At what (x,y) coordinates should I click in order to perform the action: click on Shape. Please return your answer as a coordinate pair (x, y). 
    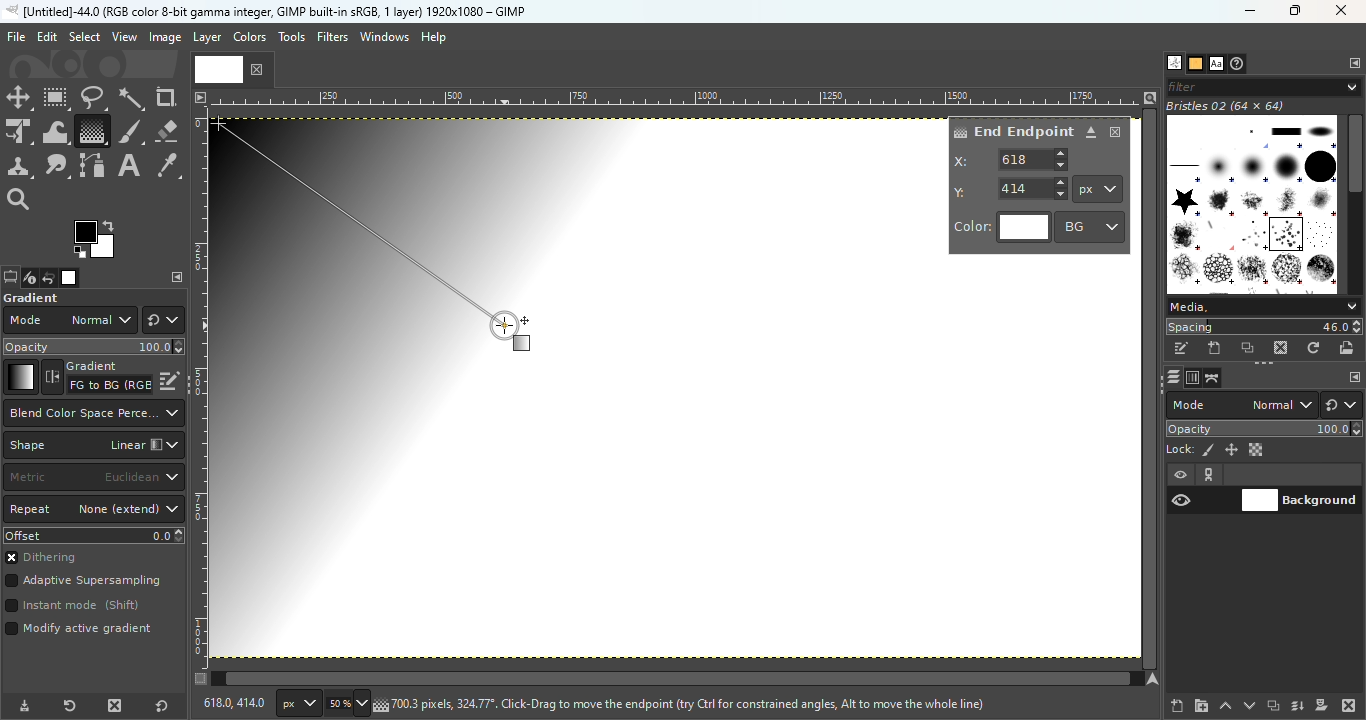
    Looking at the image, I should click on (93, 445).